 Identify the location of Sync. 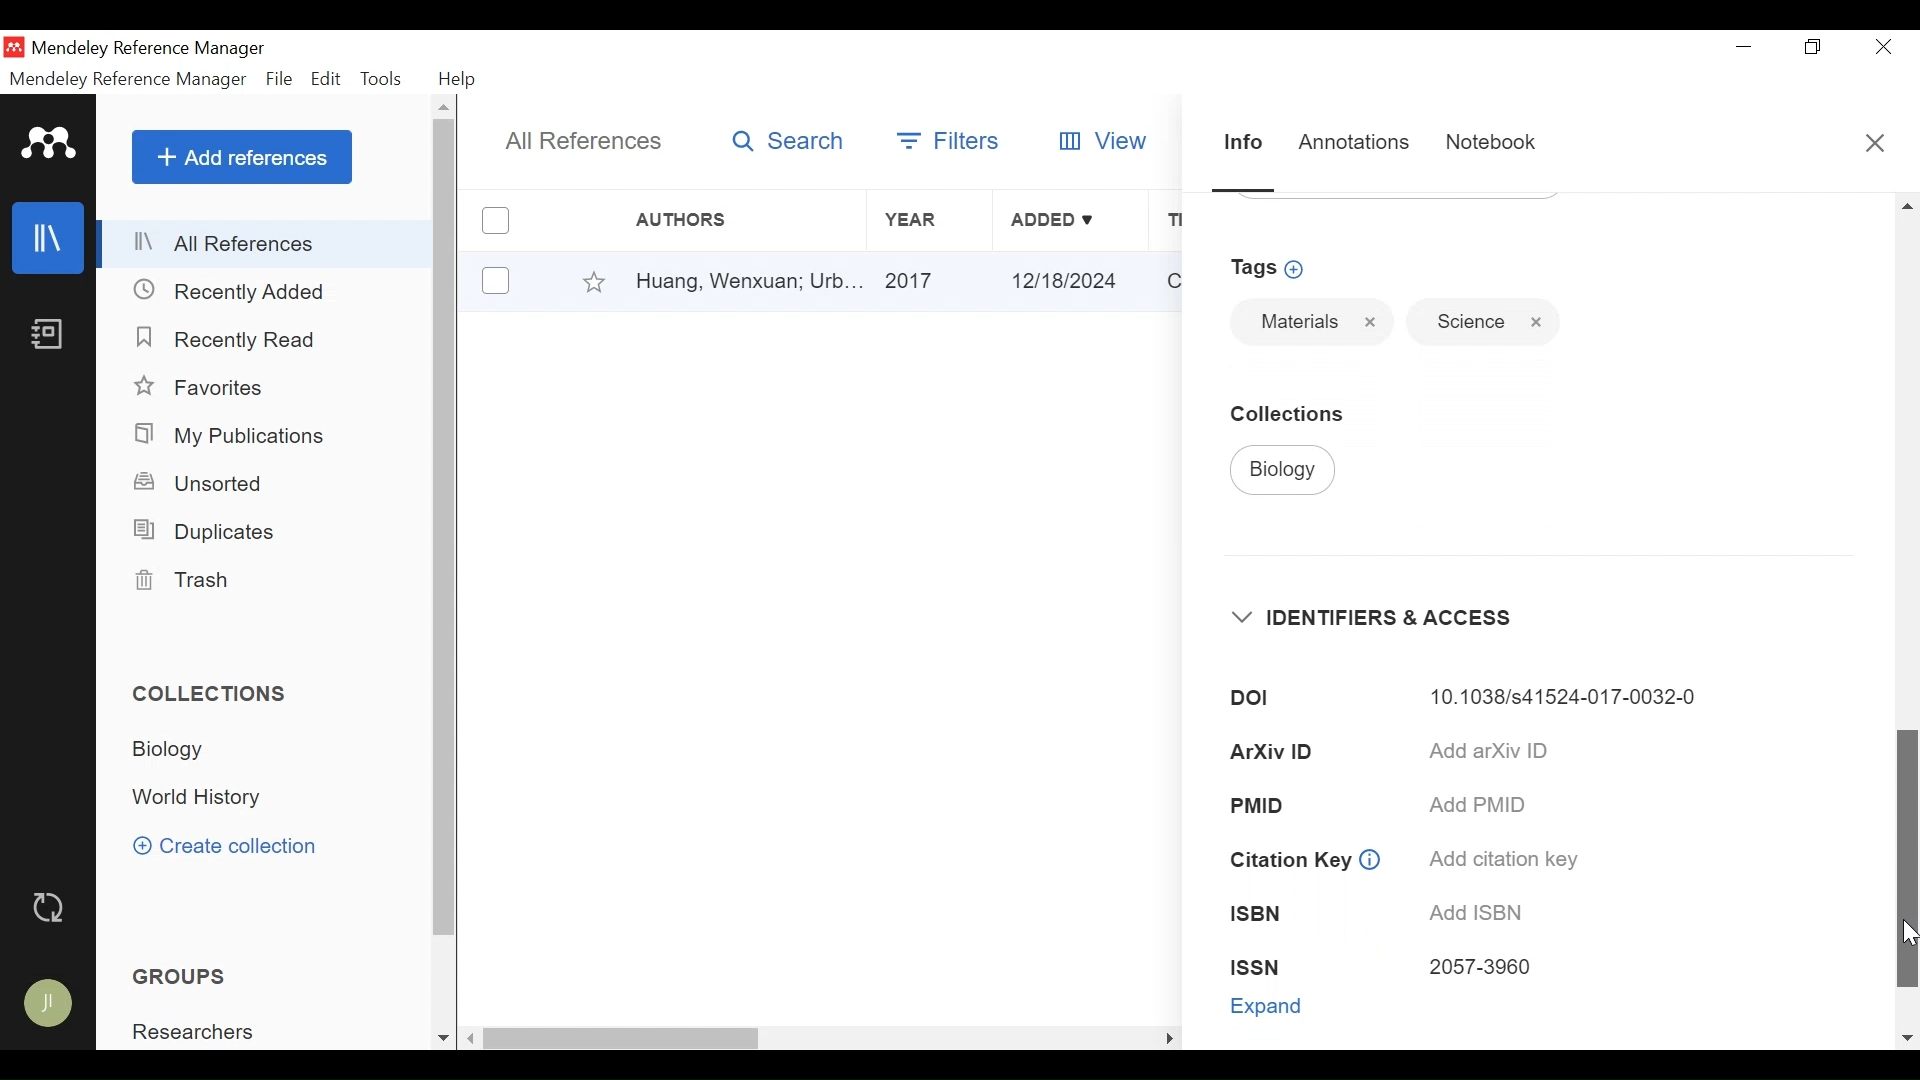
(51, 908).